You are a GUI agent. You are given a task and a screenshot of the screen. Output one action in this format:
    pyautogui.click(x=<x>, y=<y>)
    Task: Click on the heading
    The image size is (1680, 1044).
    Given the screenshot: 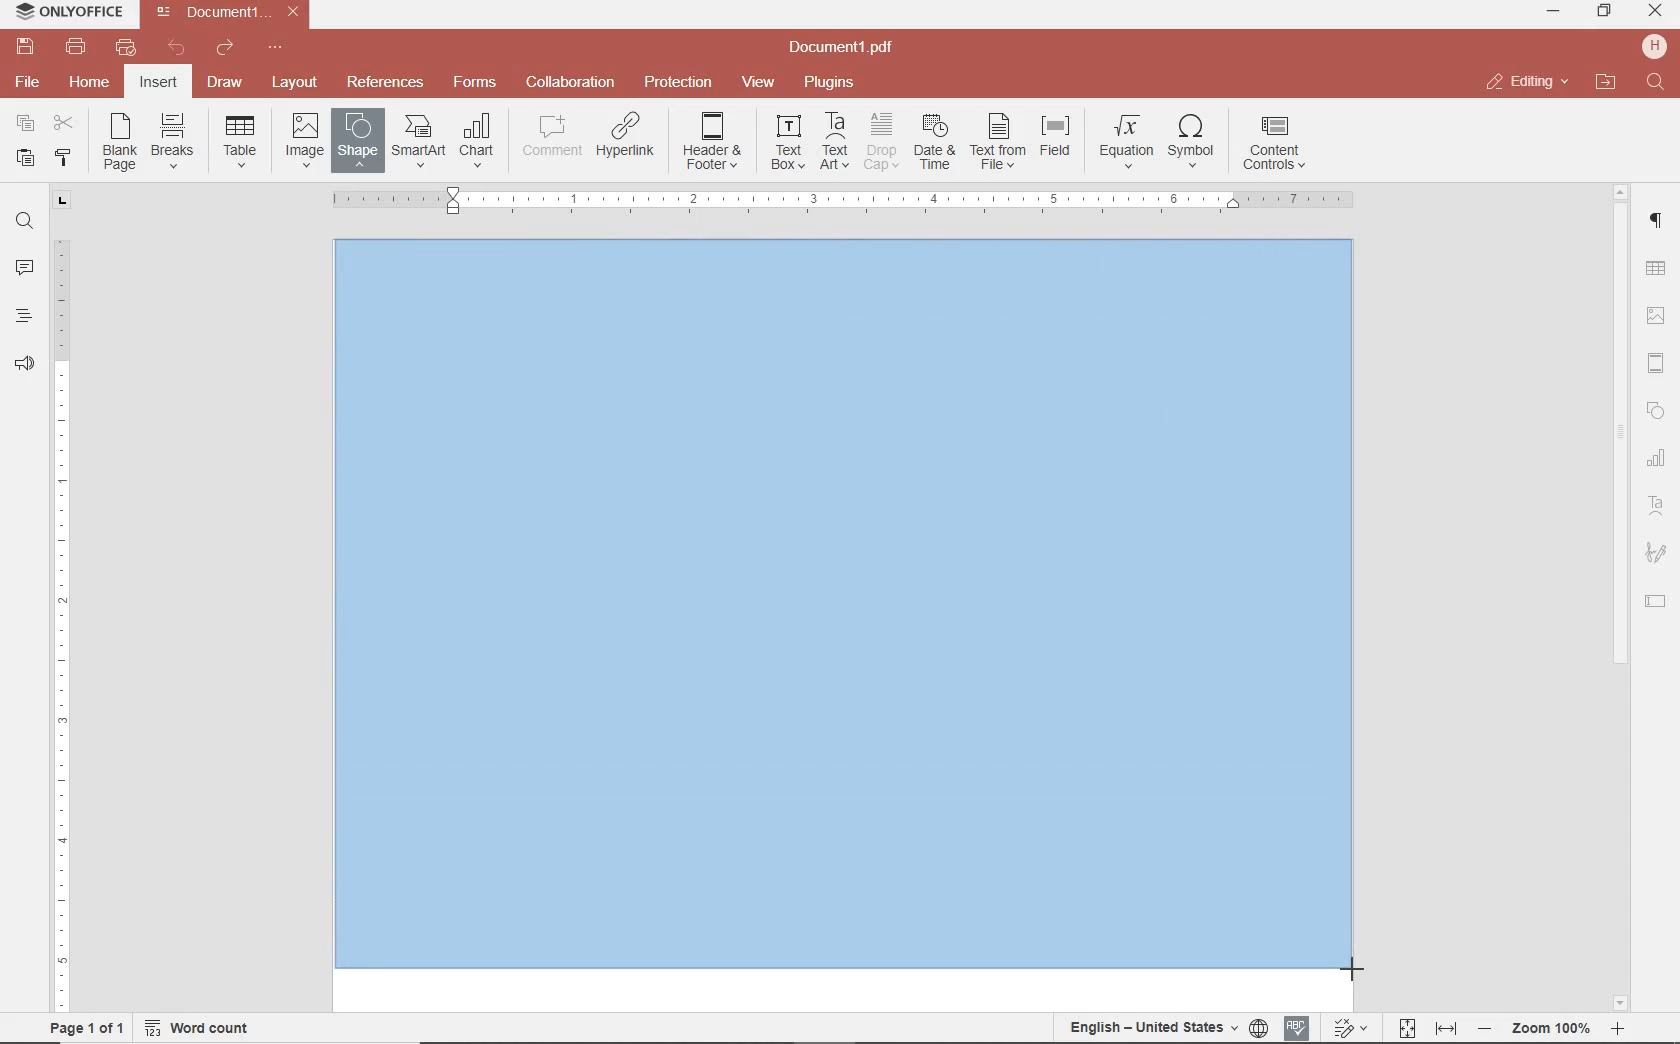 What is the action you would take?
    pyautogui.click(x=24, y=315)
    